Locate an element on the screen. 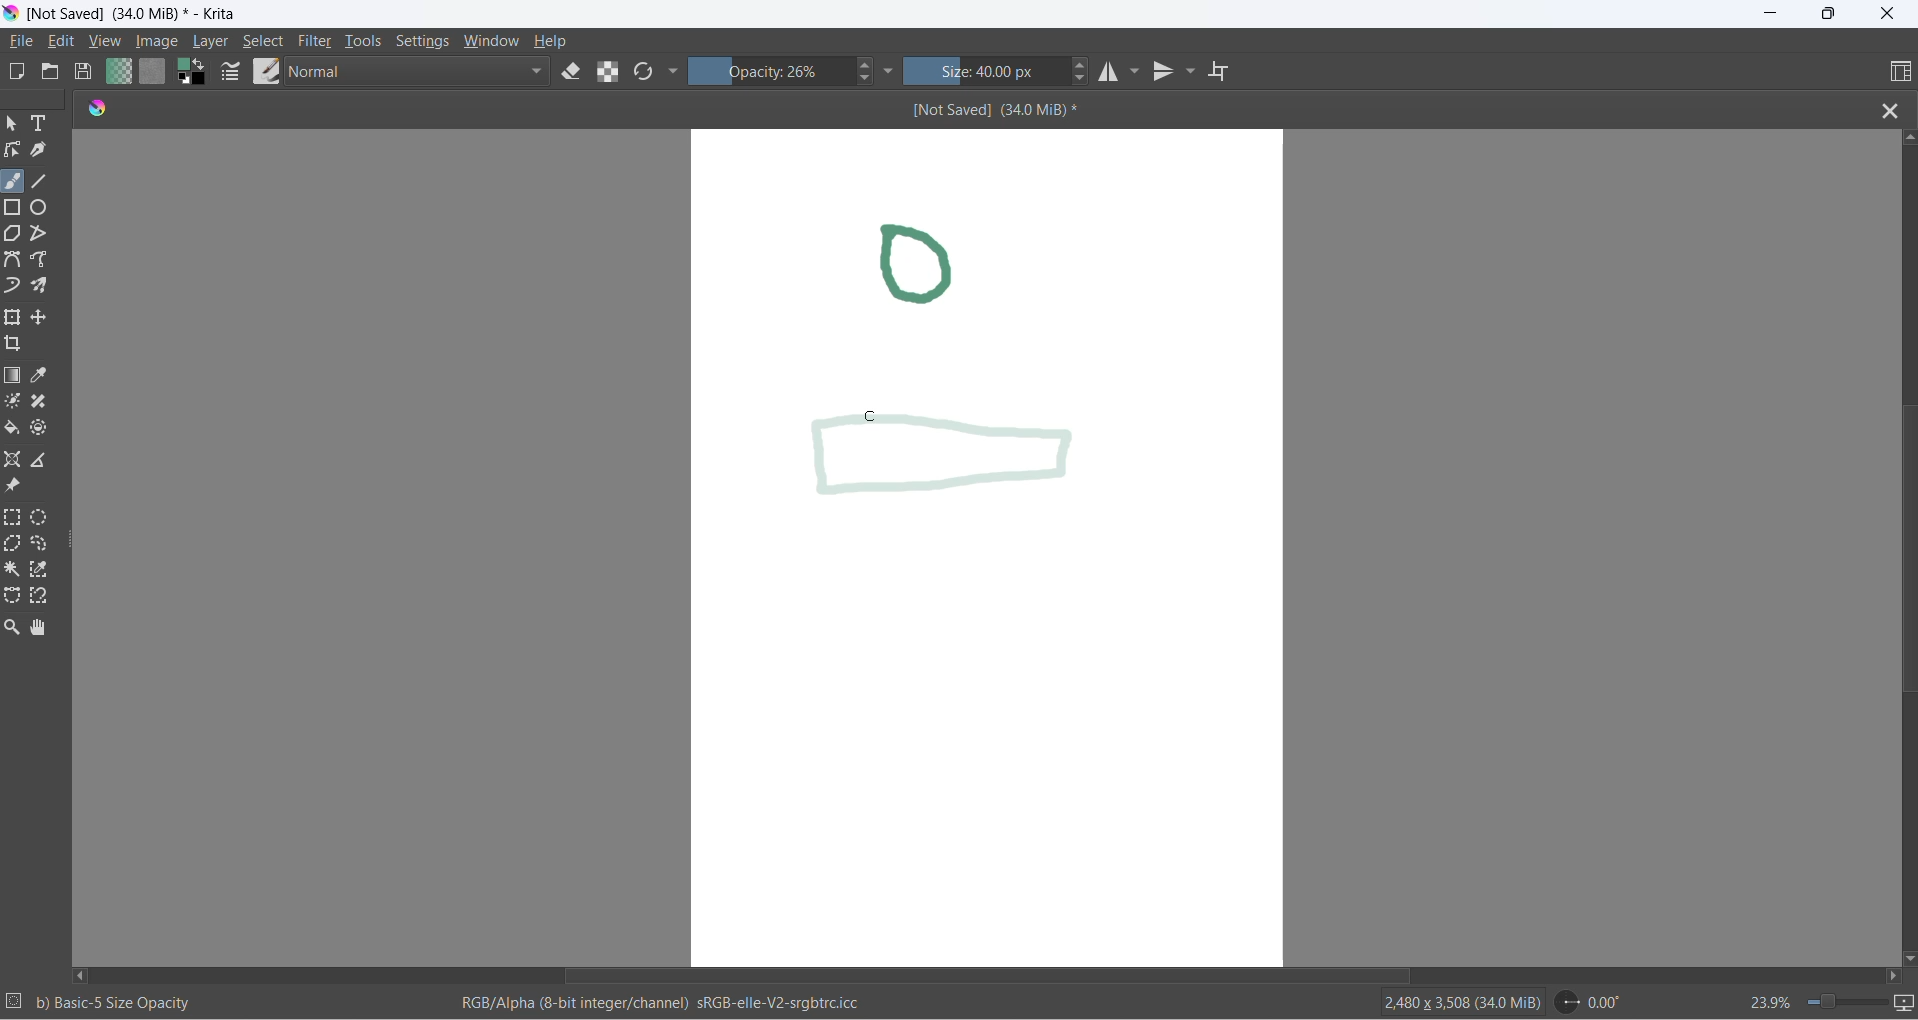 This screenshot has height=1020, width=1918. choose workspace is located at coordinates (1890, 71).